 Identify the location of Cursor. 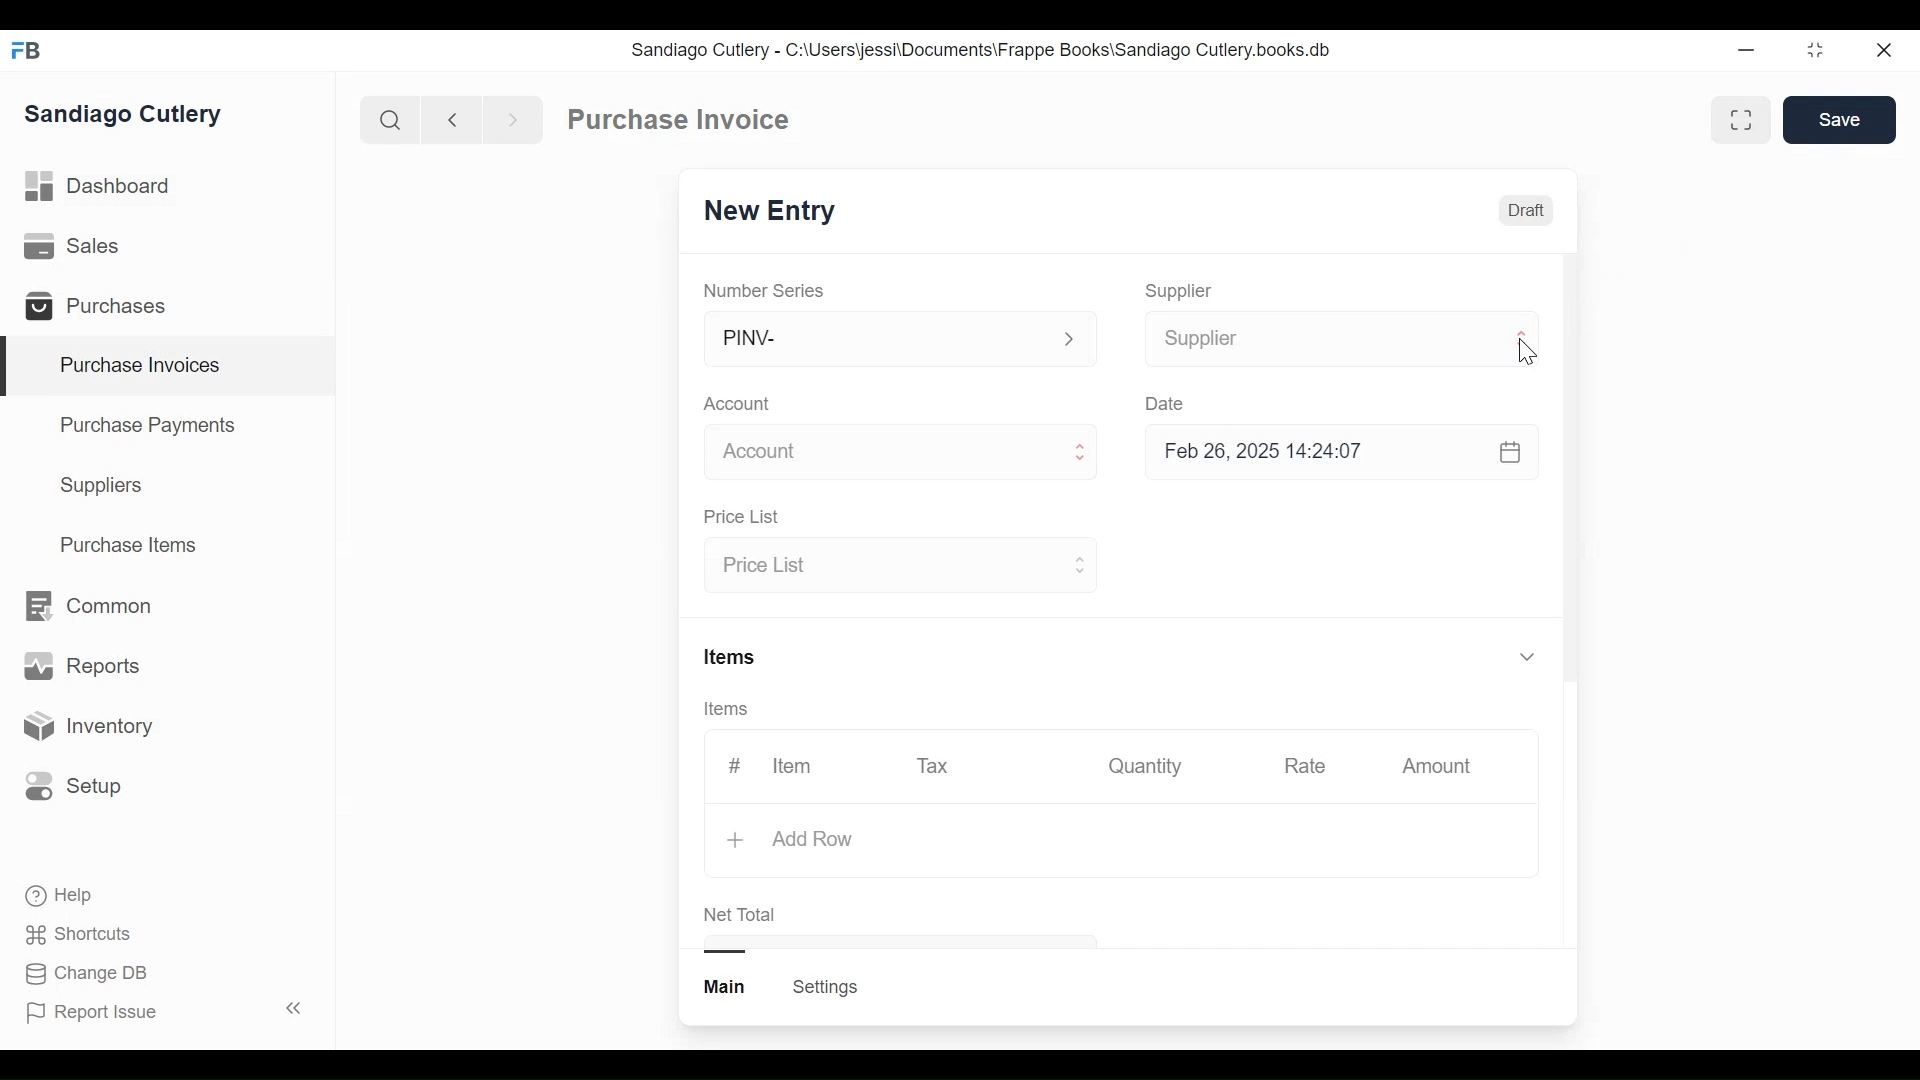
(1527, 353).